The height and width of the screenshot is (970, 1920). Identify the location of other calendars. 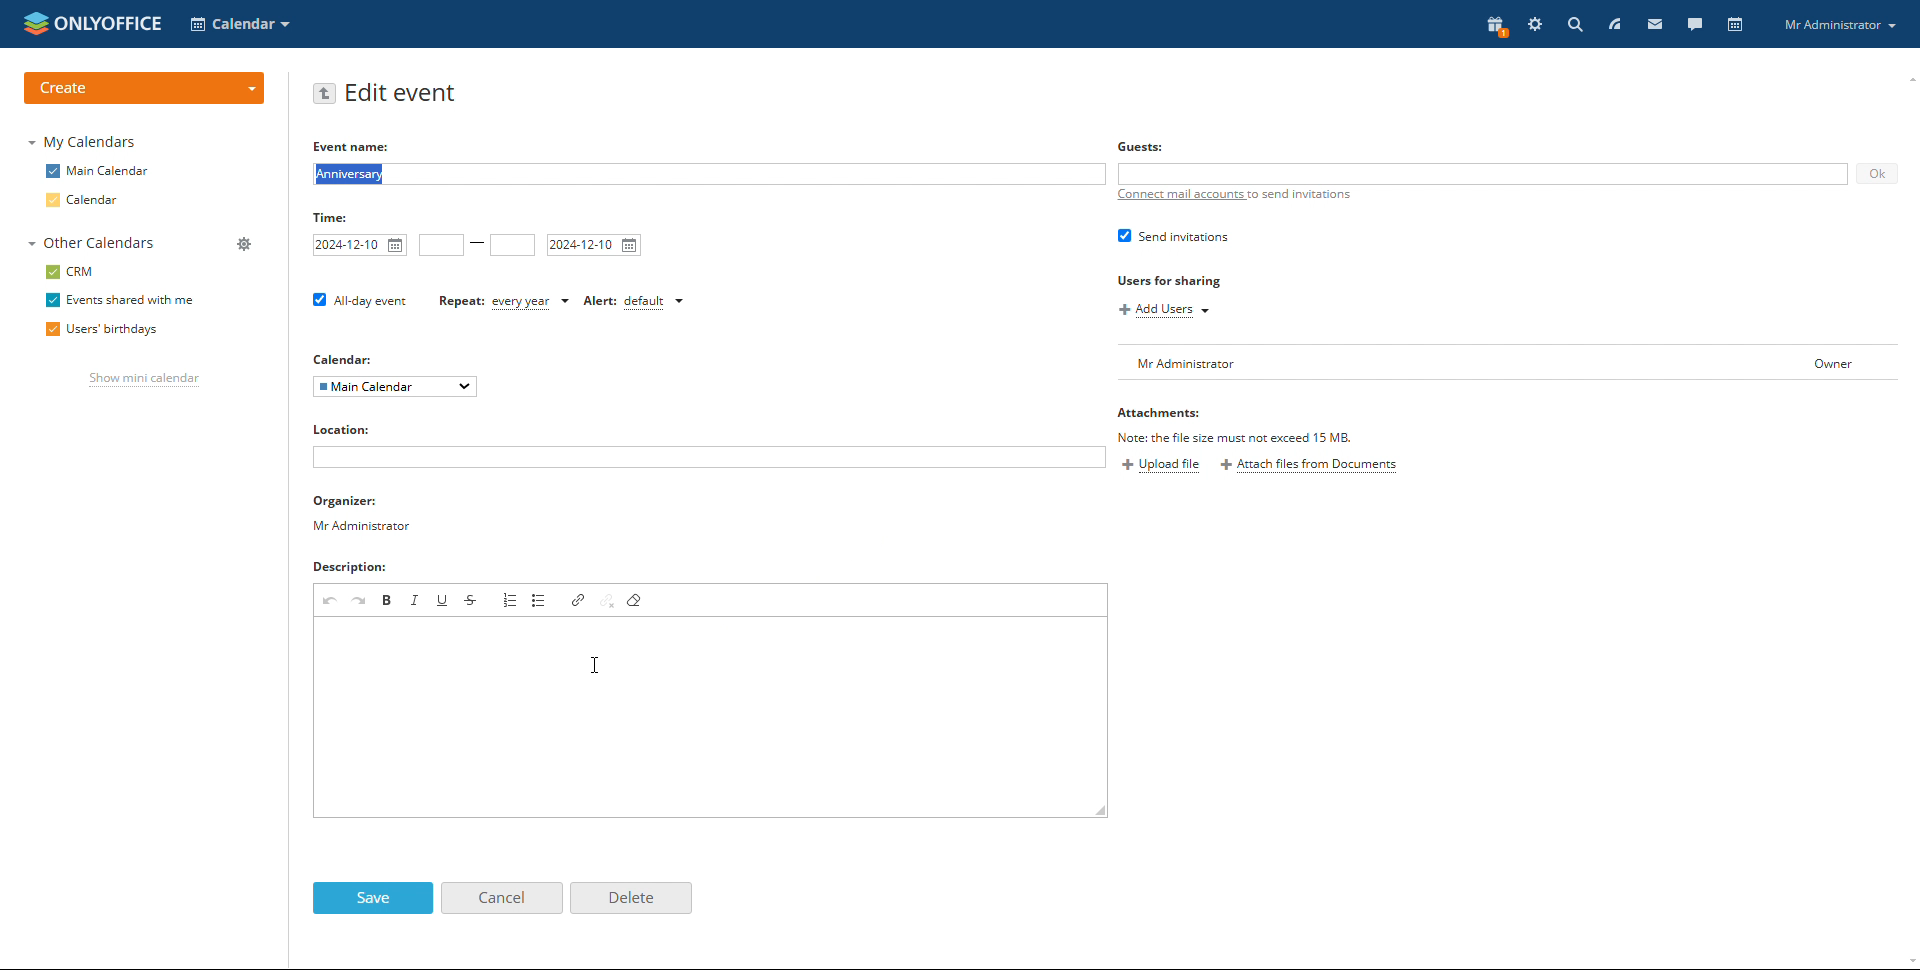
(89, 244).